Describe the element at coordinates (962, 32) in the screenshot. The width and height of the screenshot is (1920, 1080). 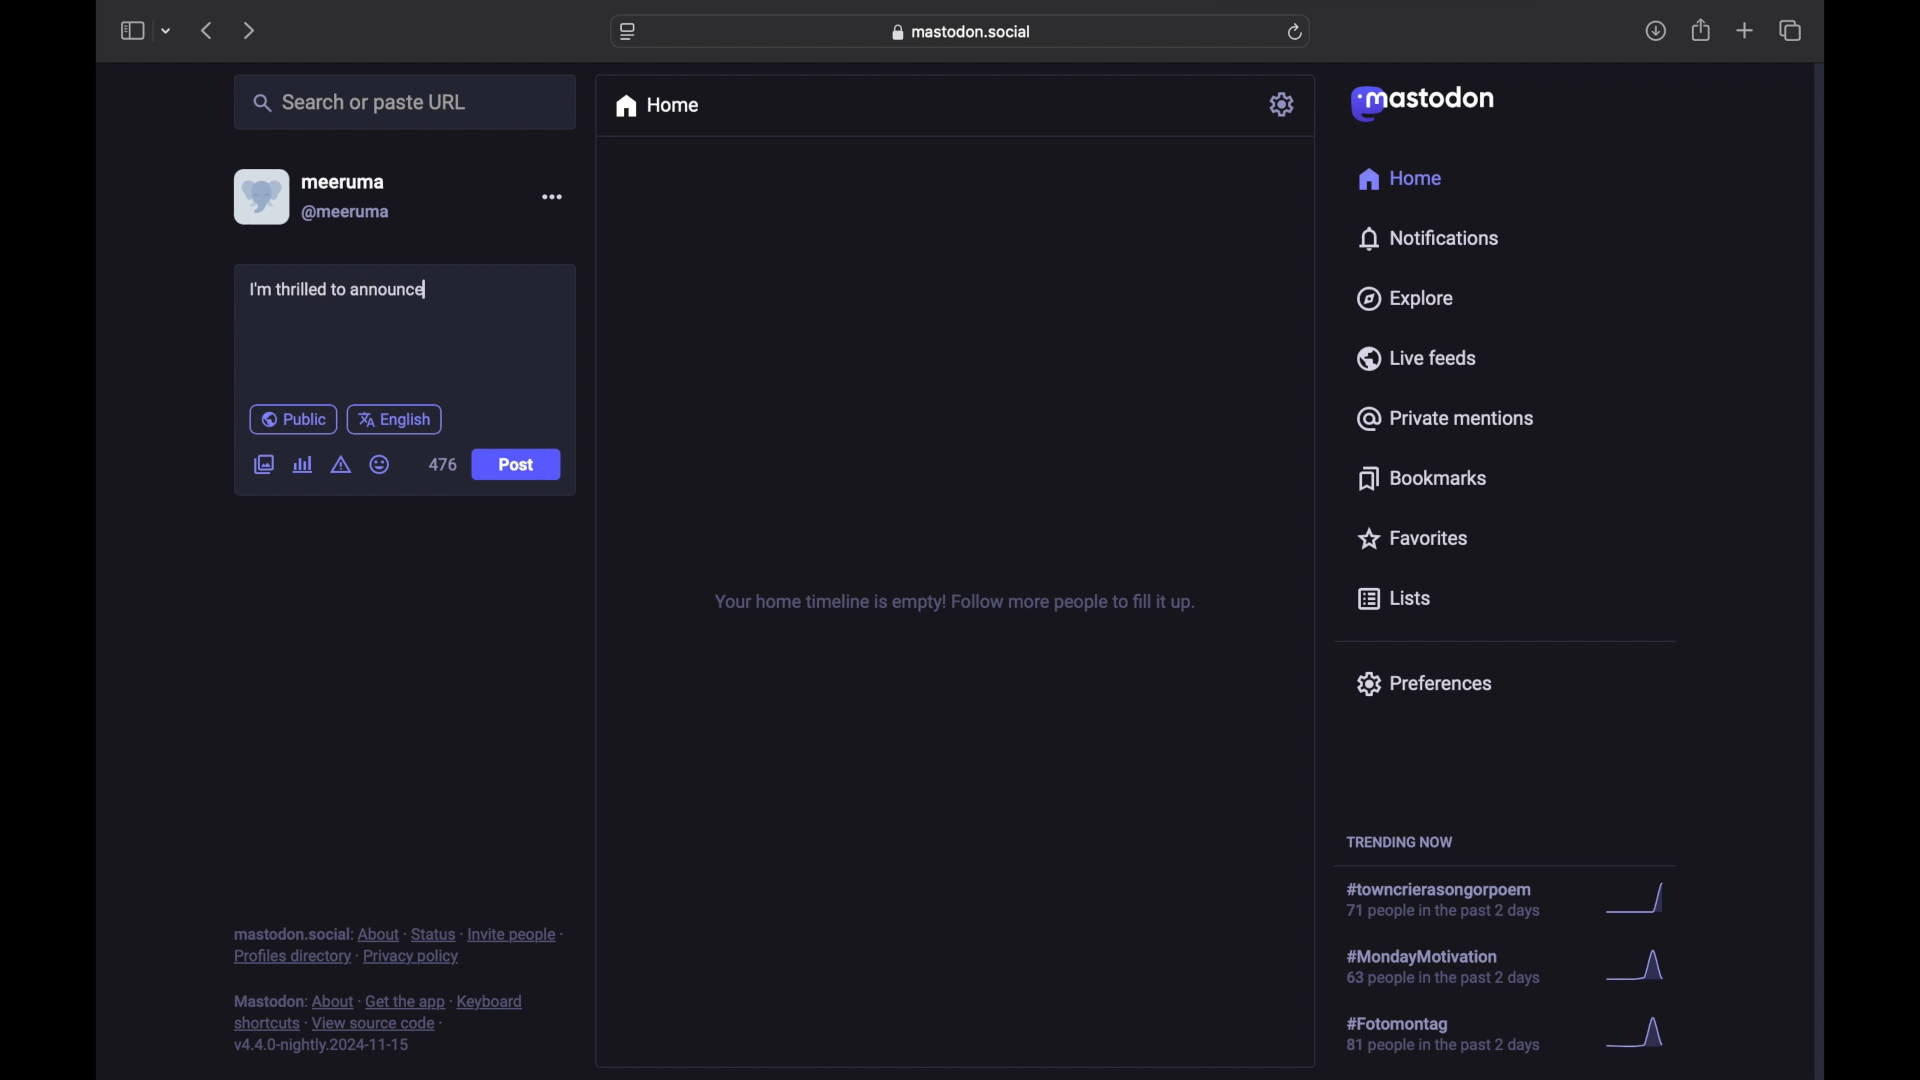
I see `web address` at that location.